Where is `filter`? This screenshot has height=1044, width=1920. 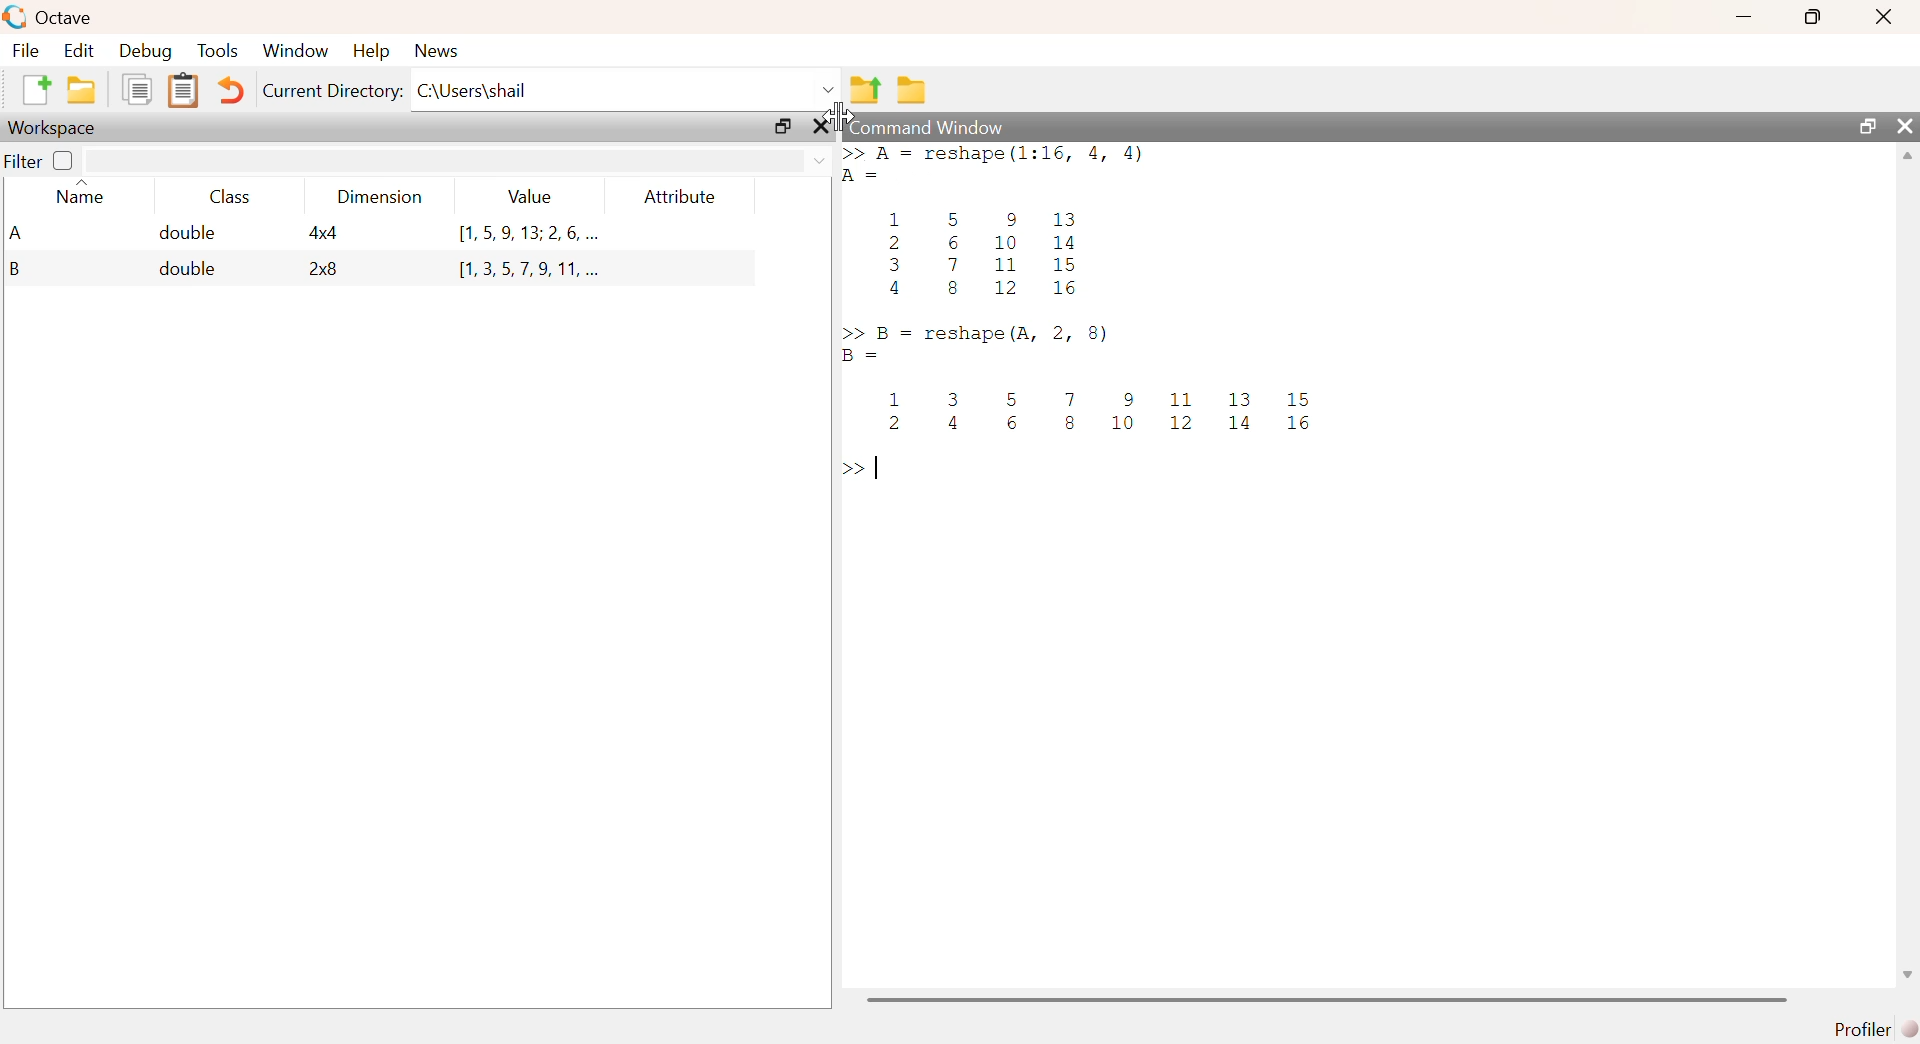
filter is located at coordinates (22, 162).